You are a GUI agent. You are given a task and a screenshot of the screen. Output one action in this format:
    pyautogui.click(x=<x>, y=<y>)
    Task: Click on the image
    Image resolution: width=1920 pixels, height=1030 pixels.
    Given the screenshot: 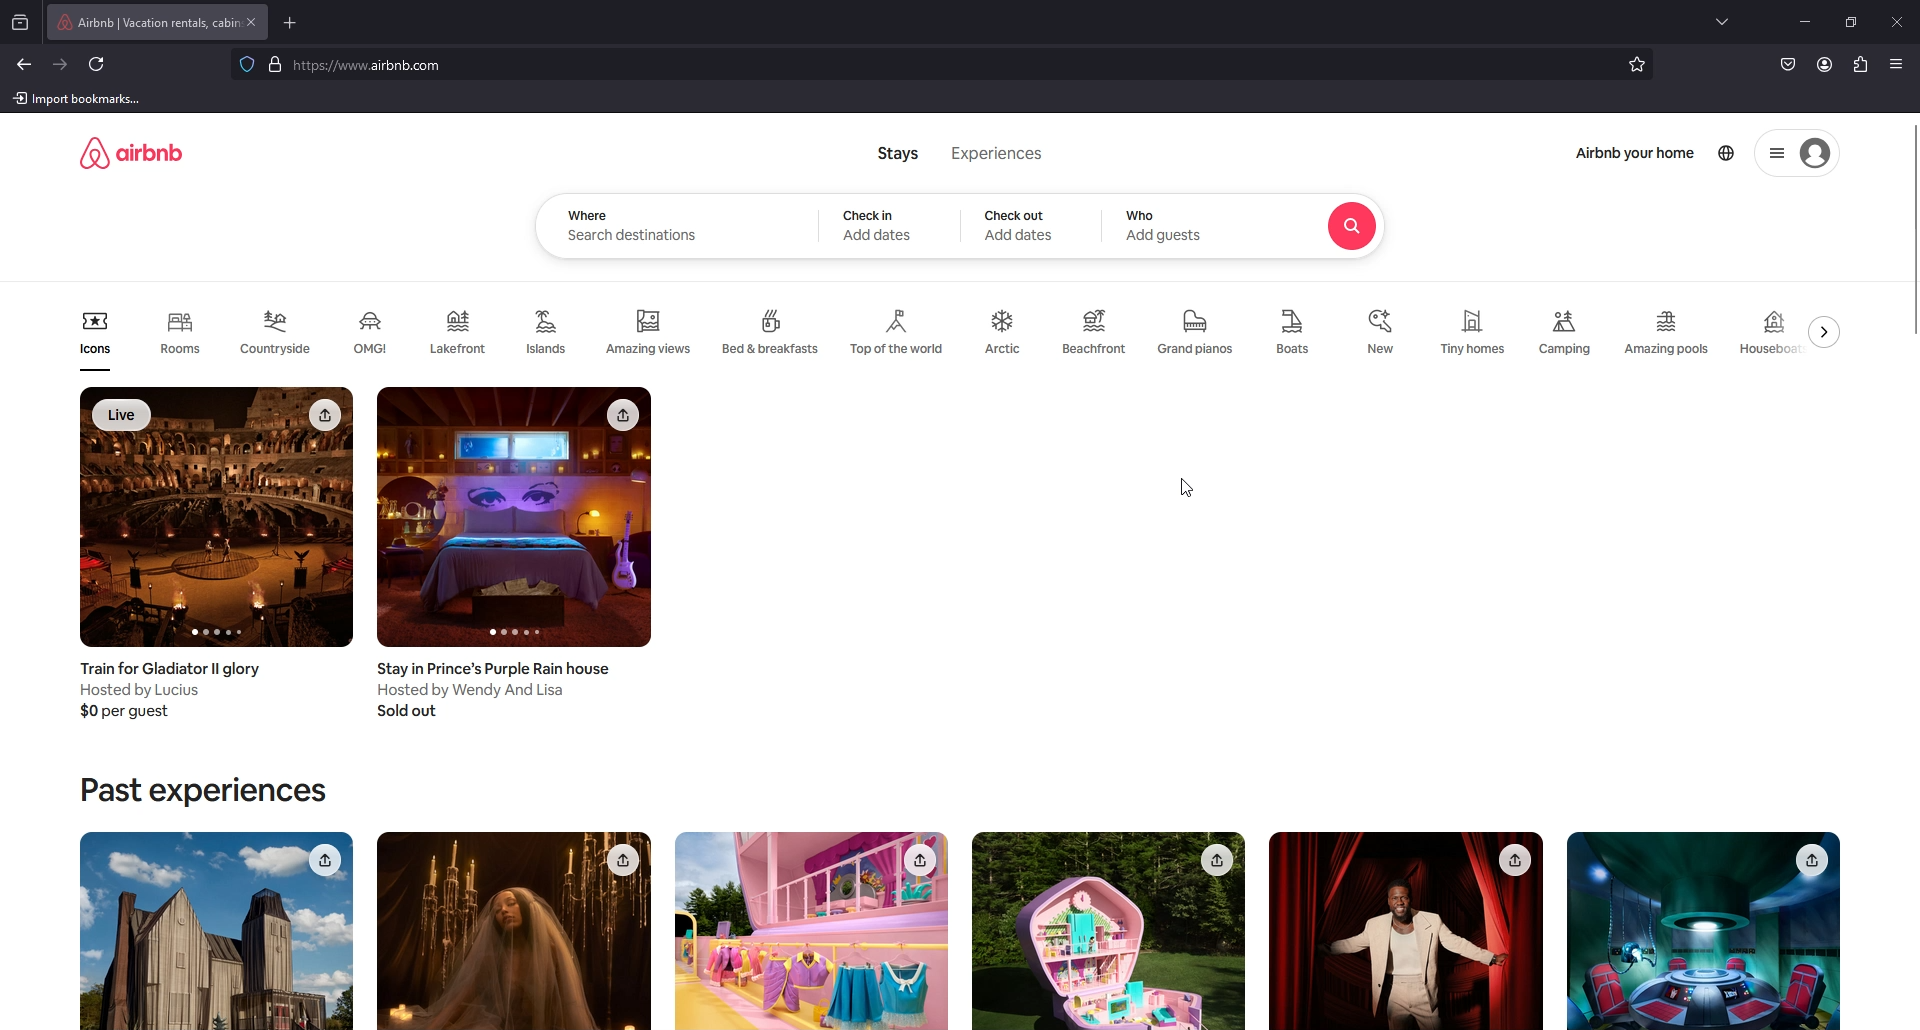 What is the action you would take?
    pyautogui.click(x=515, y=931)
    